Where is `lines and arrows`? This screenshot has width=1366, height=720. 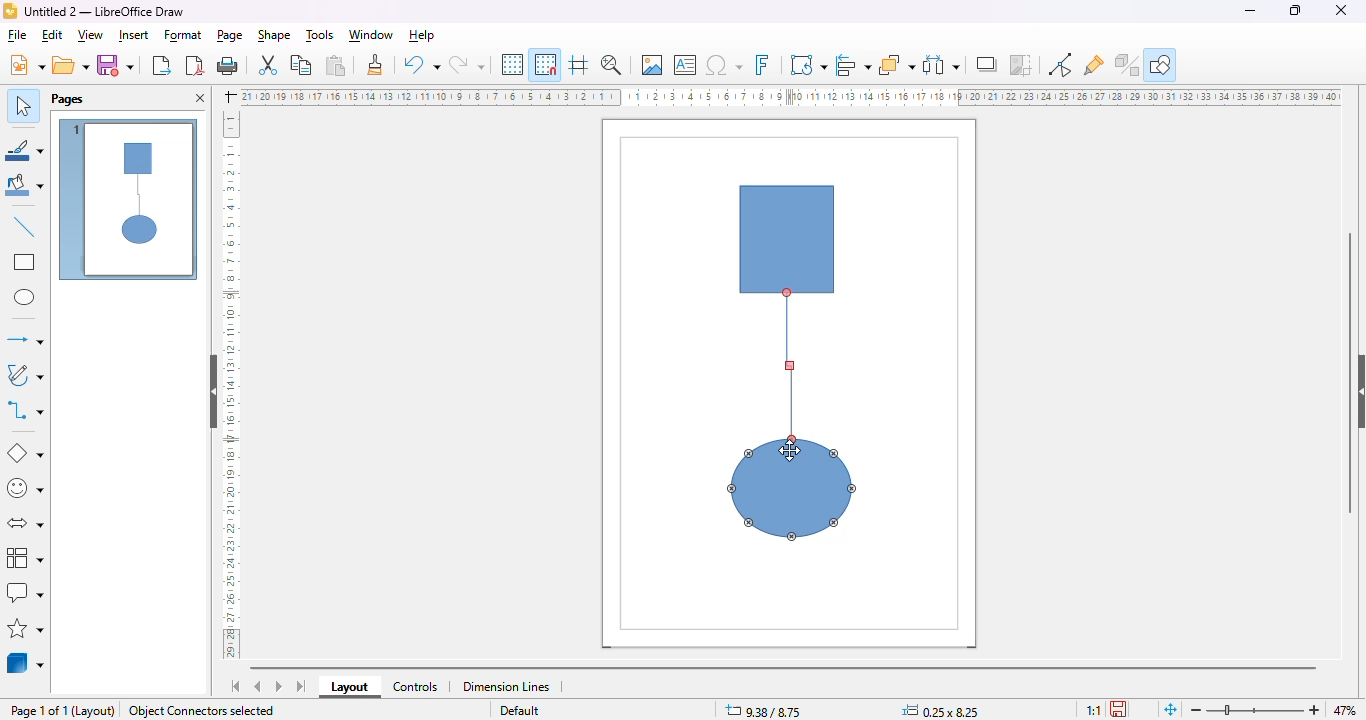
lines and arrows is located at coordinates (24, 339).